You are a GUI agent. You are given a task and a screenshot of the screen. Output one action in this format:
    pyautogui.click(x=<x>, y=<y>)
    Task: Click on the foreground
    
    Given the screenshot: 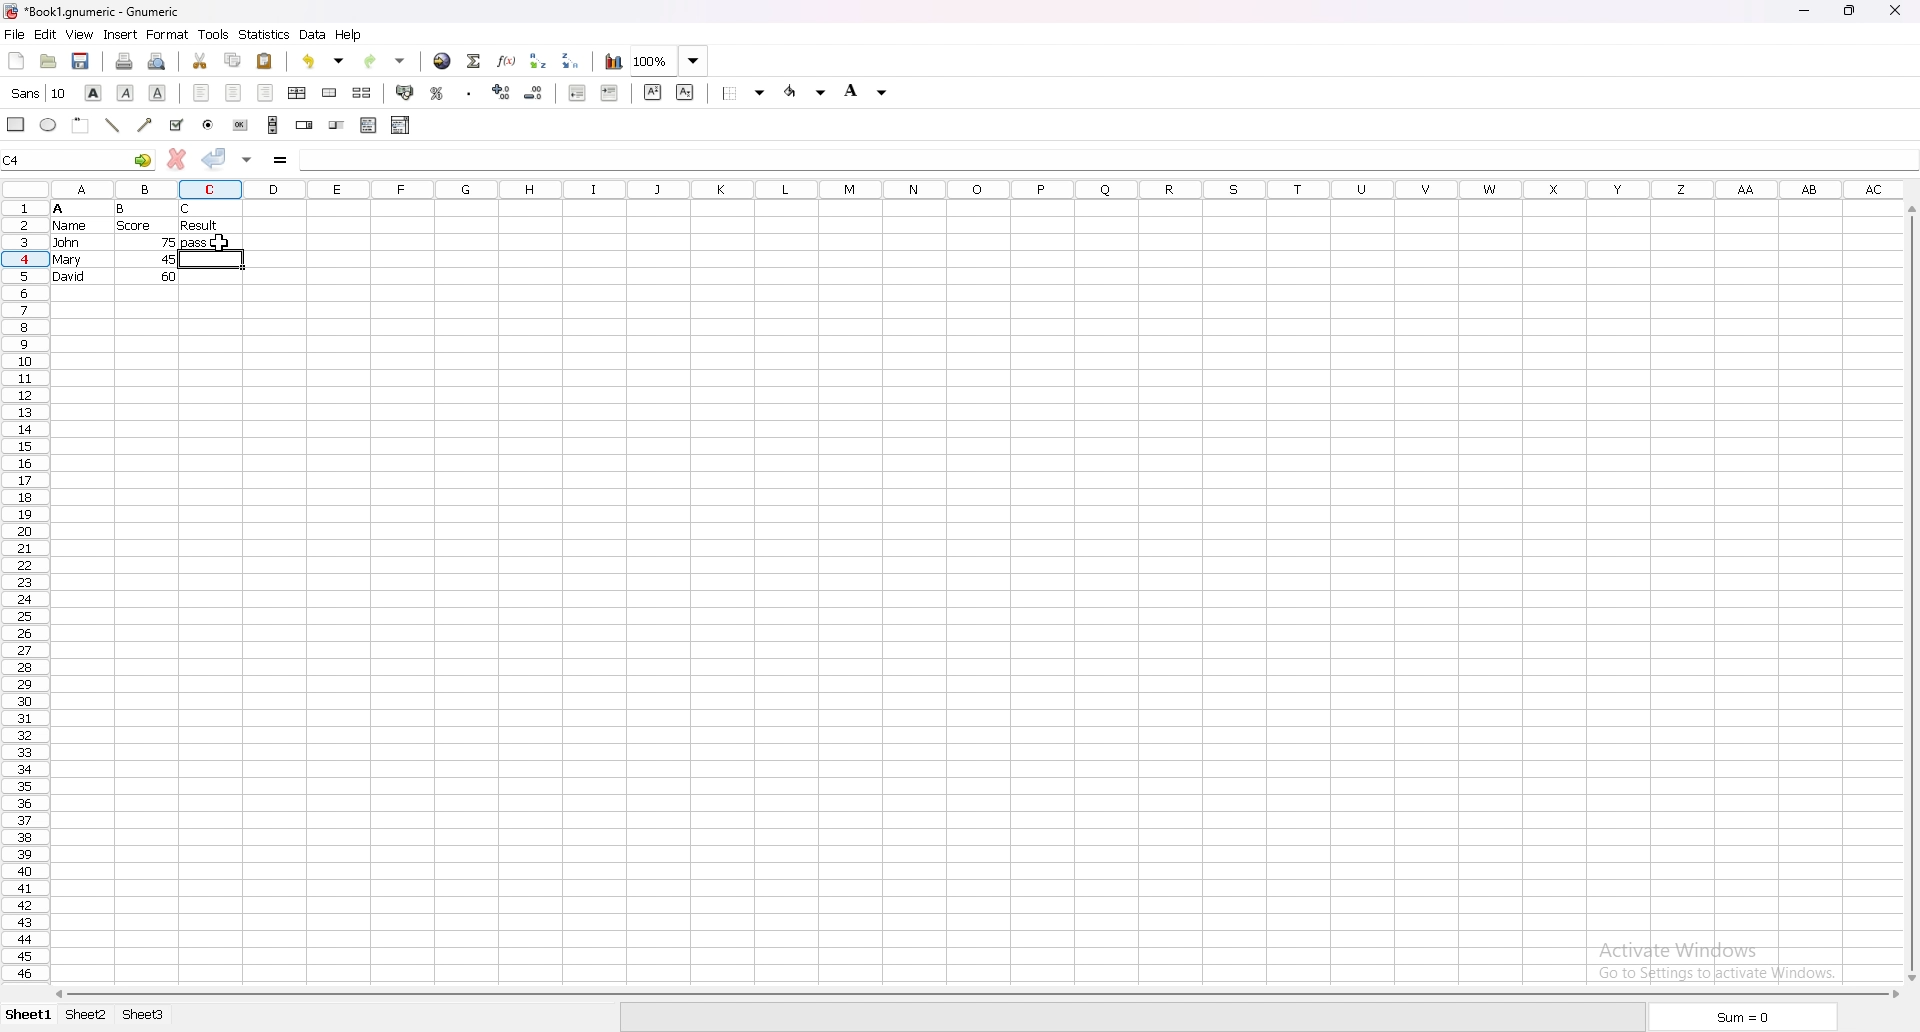 What is the action you would take?
    pyautogui.click(x=806, y=91)
    